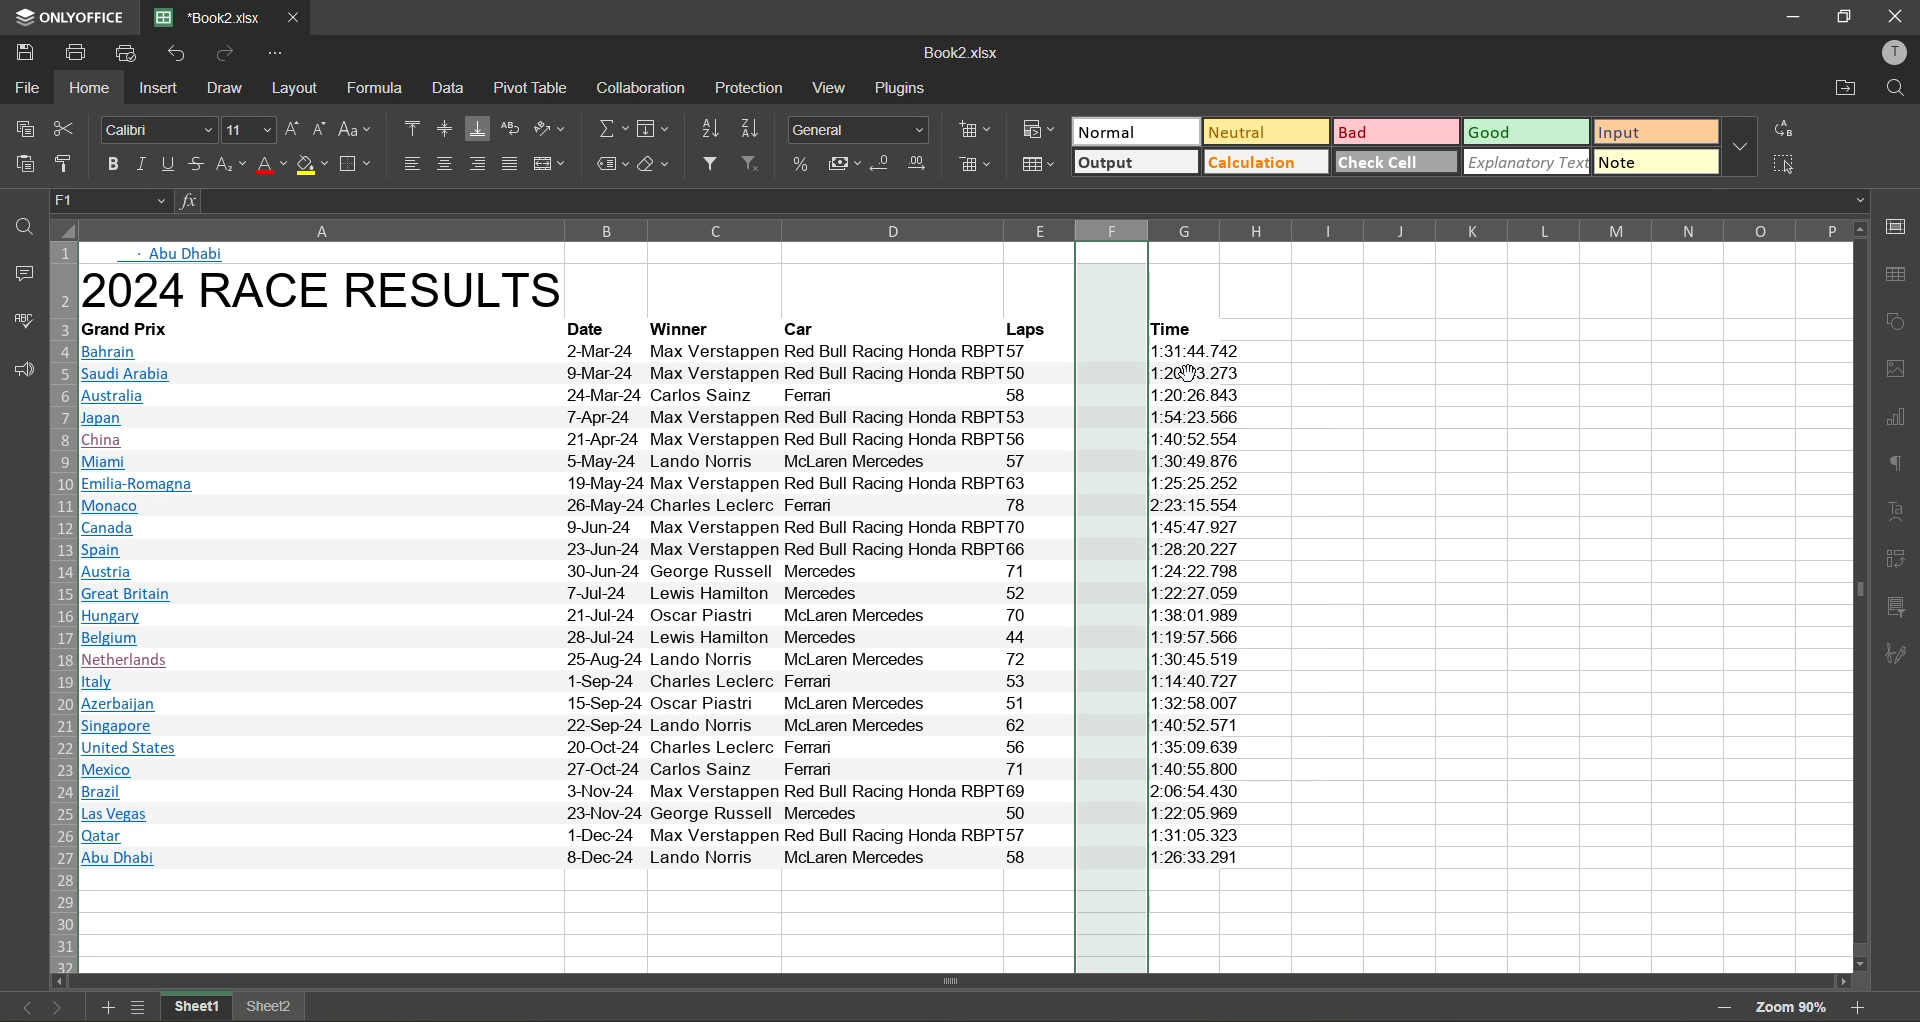 This screenshot has height=1022, width=1920. Describe the element at coordinates (1193, 374) in the screenshot. I see `11:26IM3.27-` at that location.